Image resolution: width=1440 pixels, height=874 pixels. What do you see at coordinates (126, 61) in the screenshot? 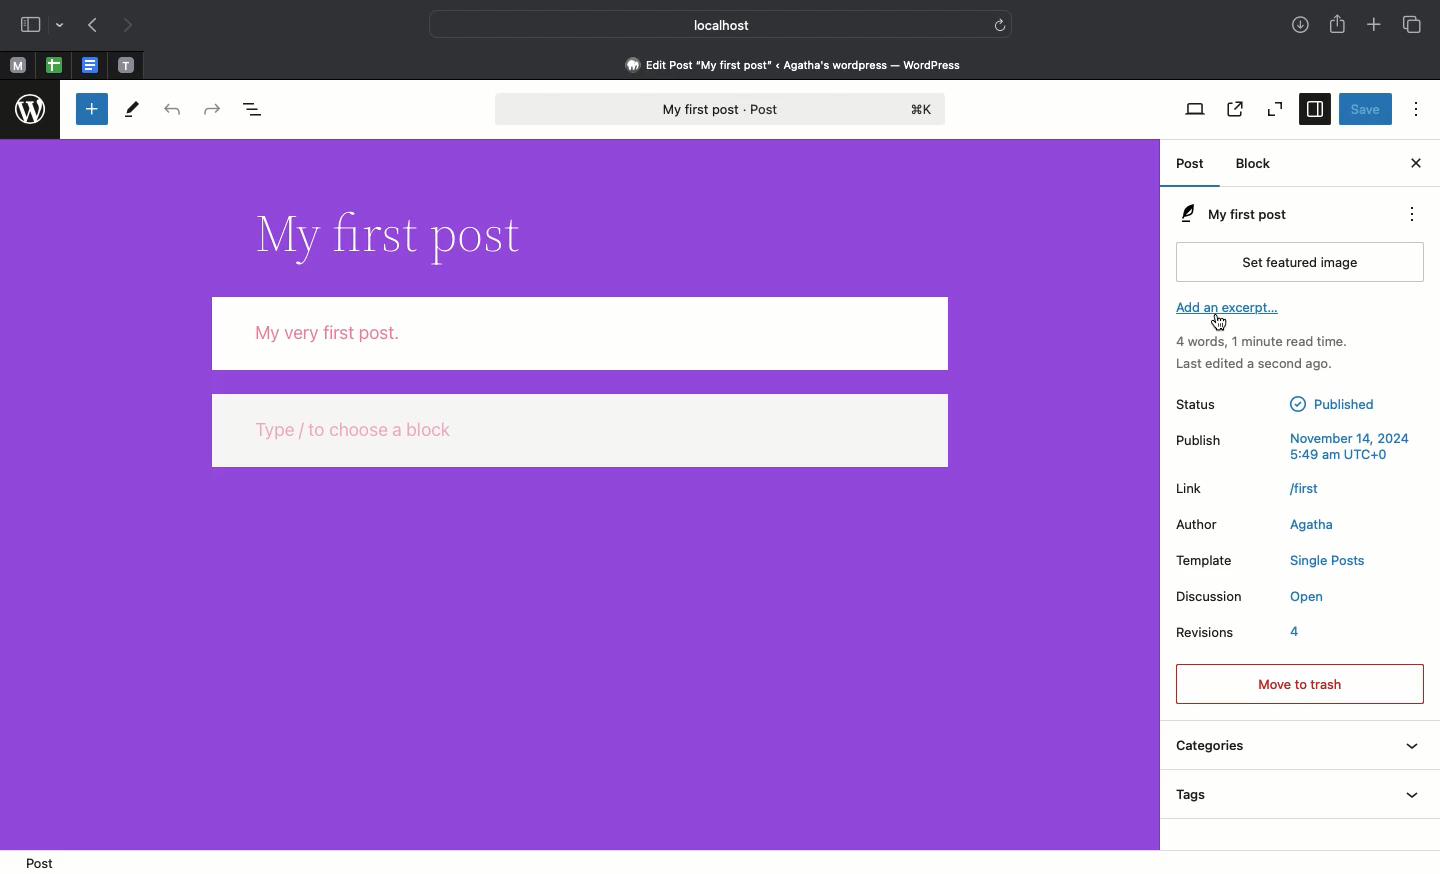
I see `text tab` at bounding box center [126, 61].